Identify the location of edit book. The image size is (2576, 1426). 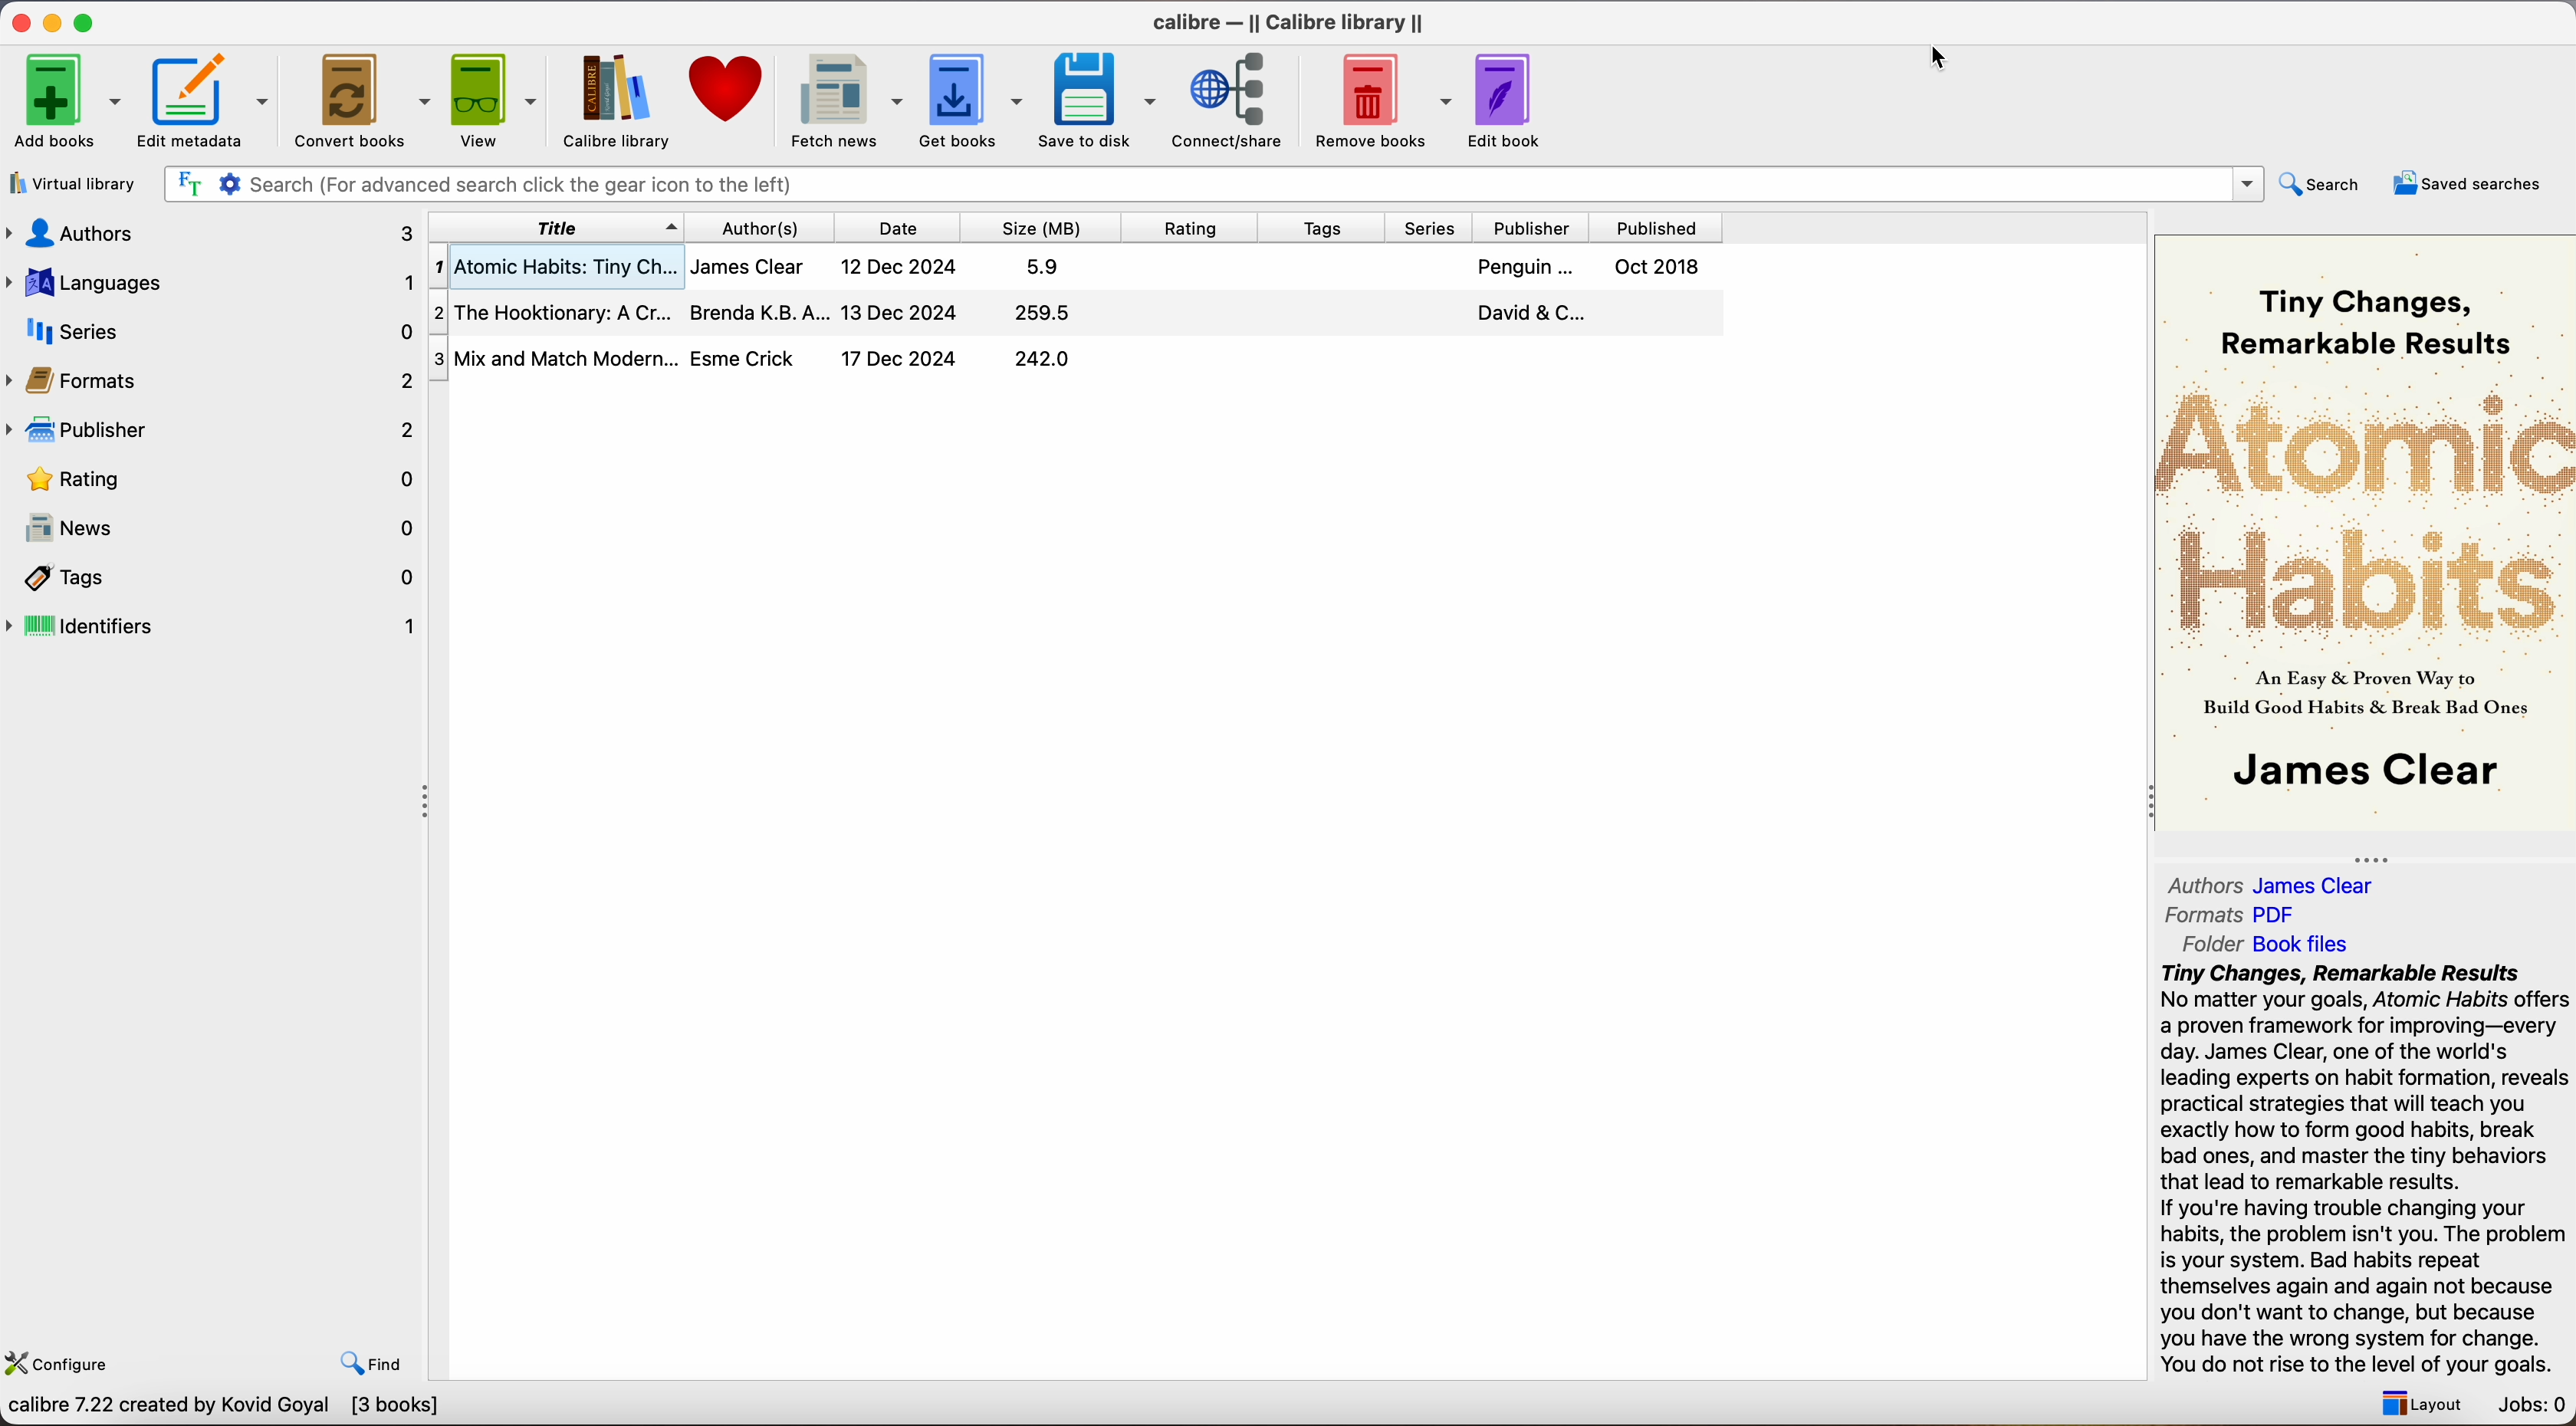
(1508, 101).